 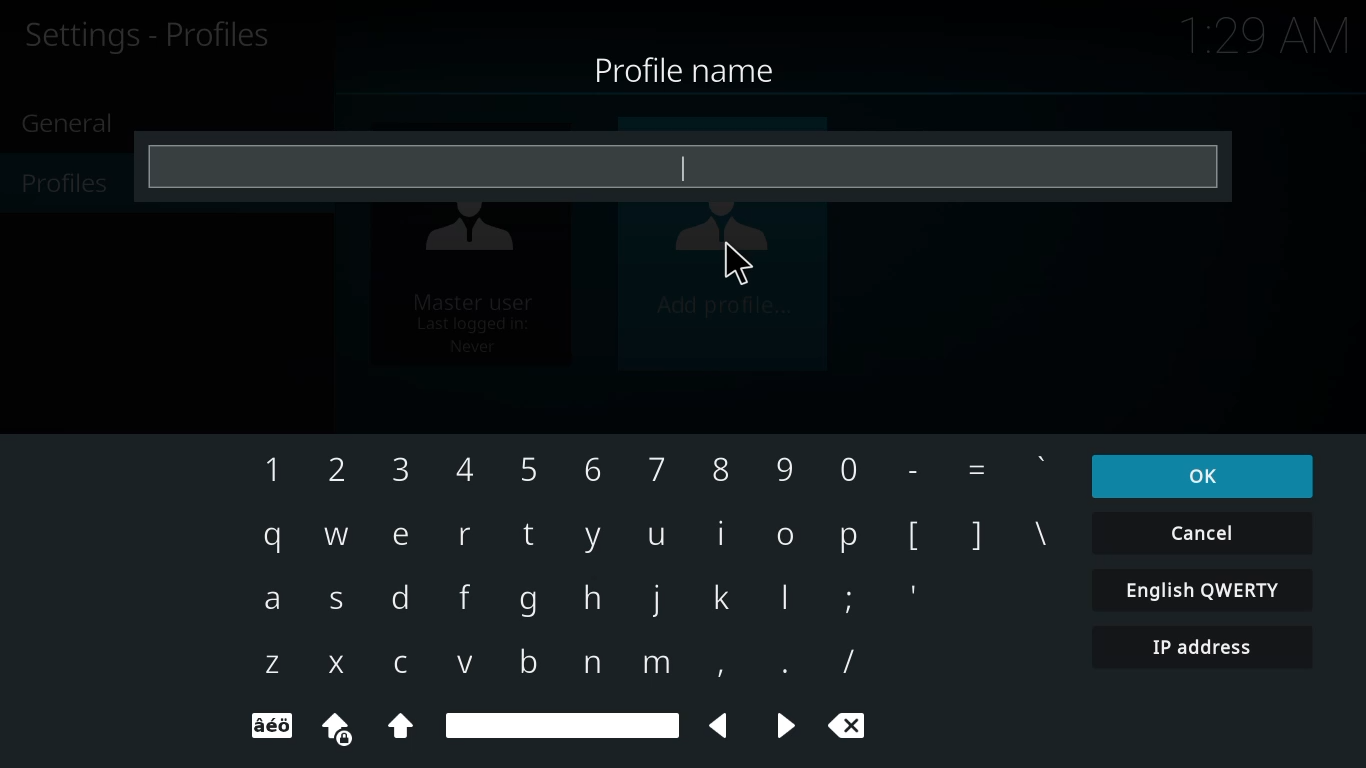 What do you see at coordinates (650, 662) in the screenshot?
I see `m` at bounding box center [650, 662].